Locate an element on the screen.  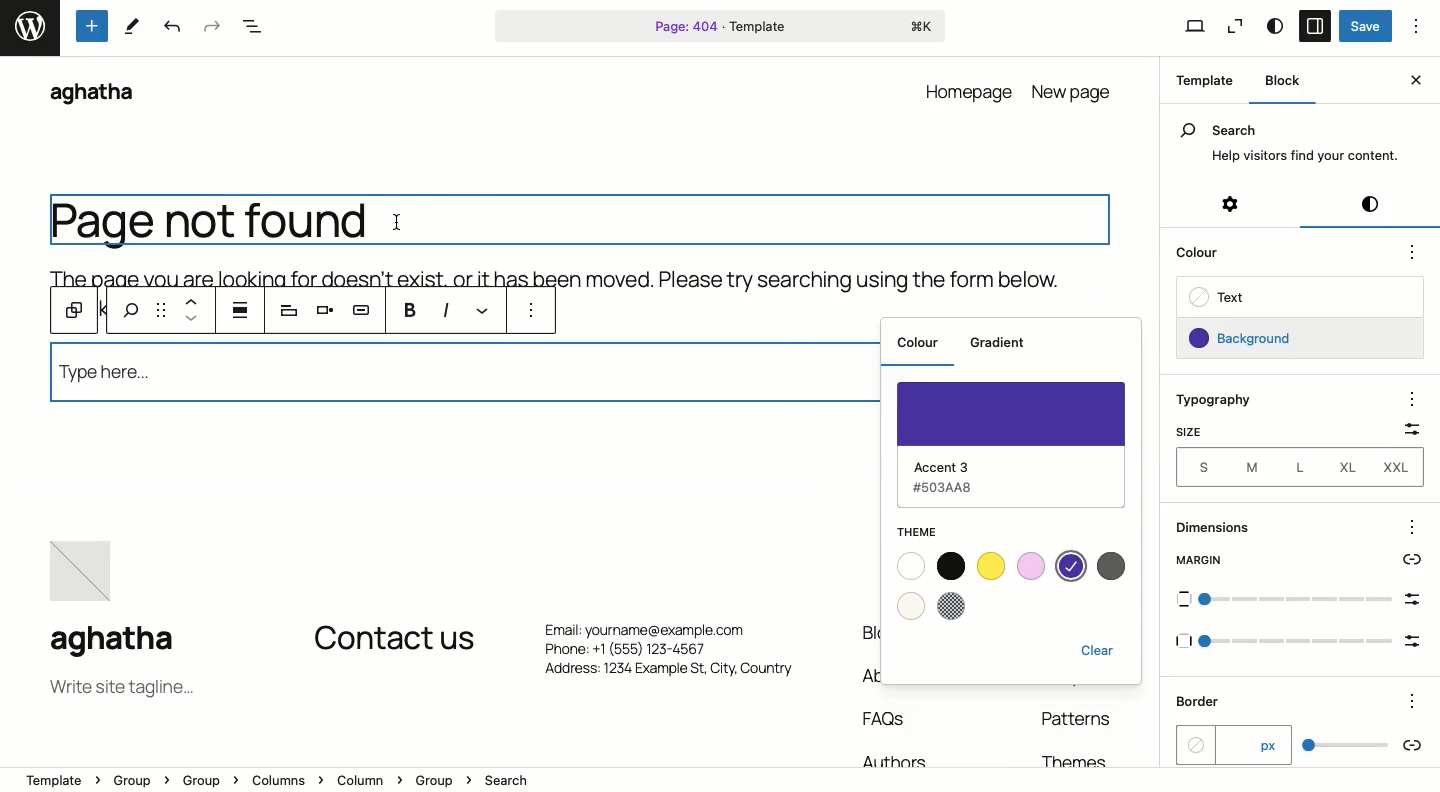
Block is located at coordinates (76, 309).